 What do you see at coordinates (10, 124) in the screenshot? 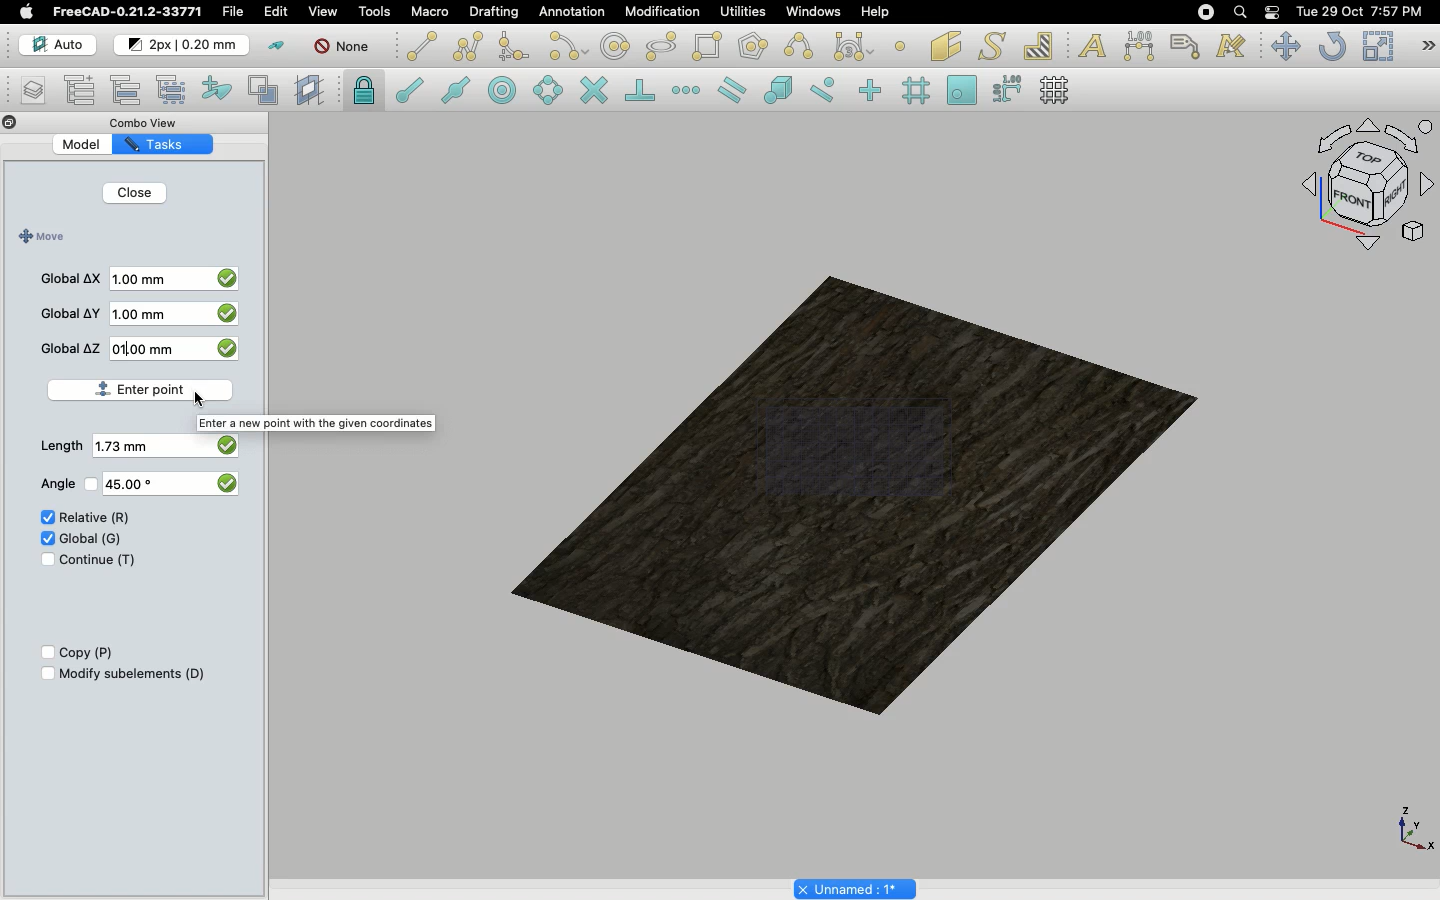
I see `Close` at bounding box center [10, 124].